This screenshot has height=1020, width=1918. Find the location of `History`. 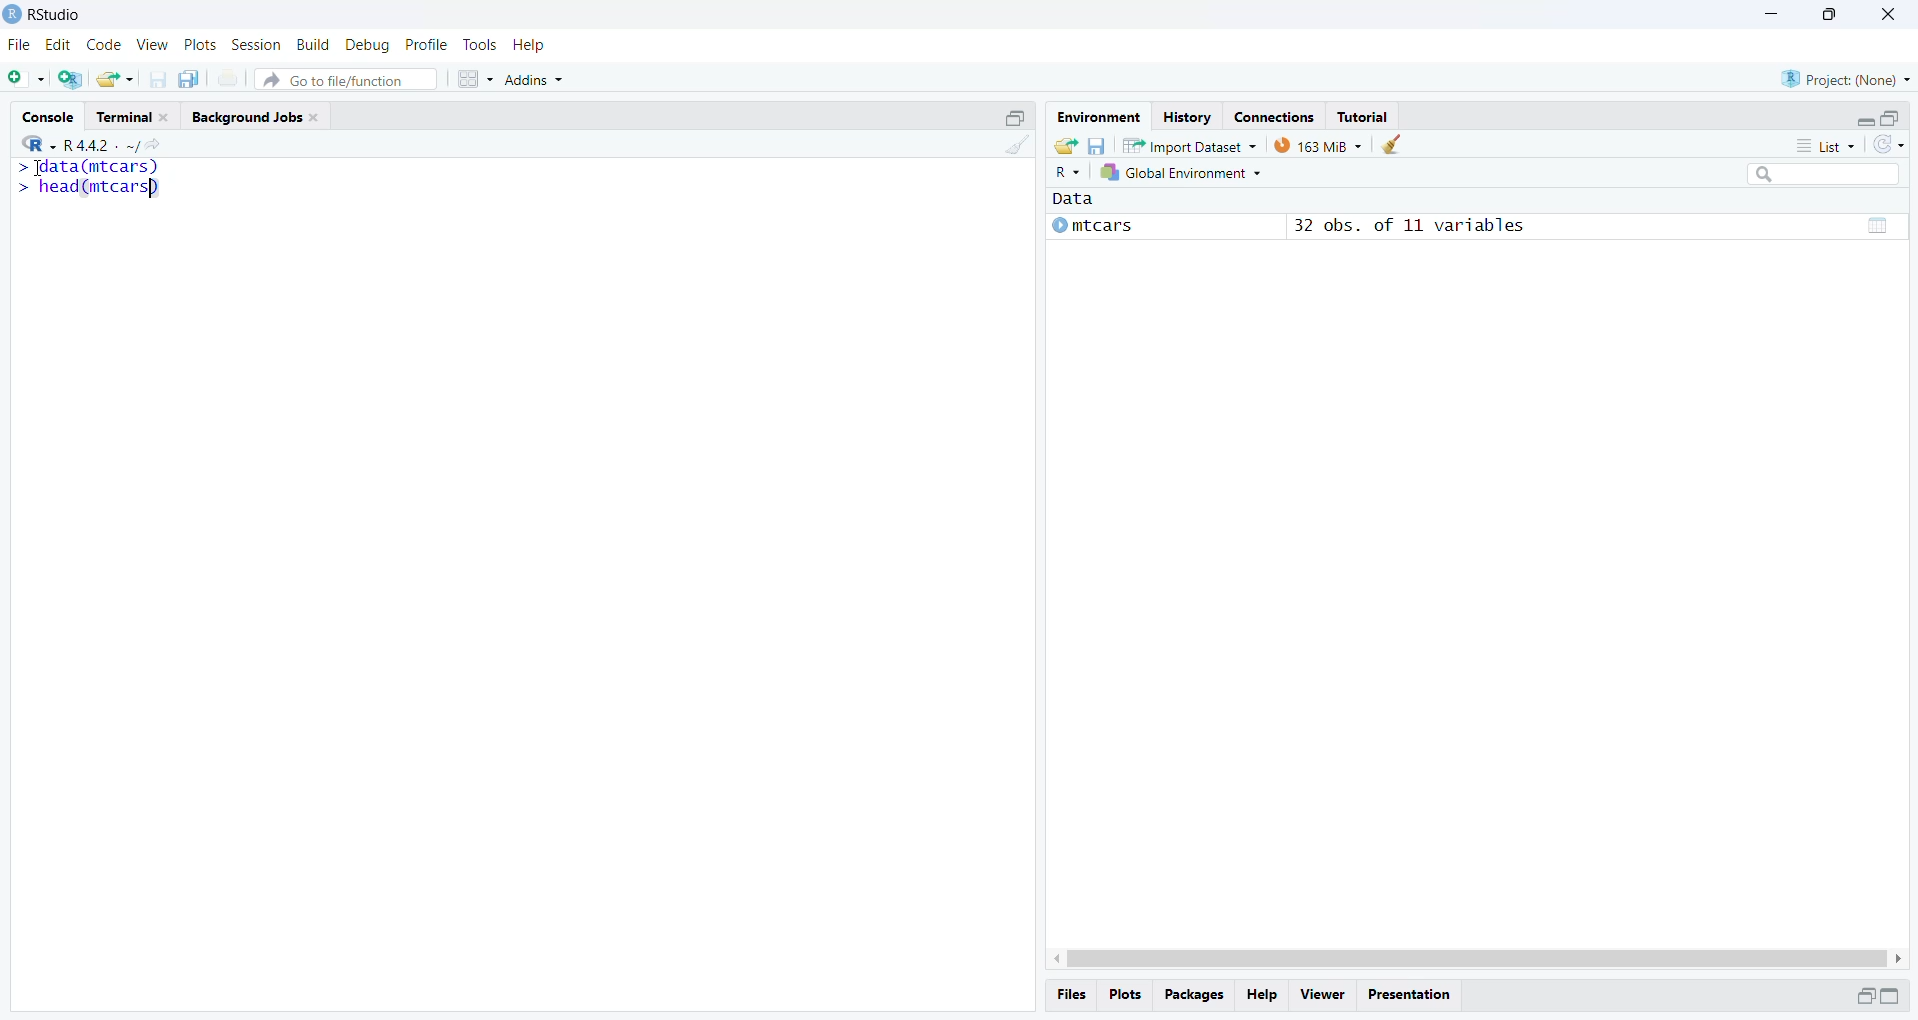

History is located at coordinates (1190, 118).